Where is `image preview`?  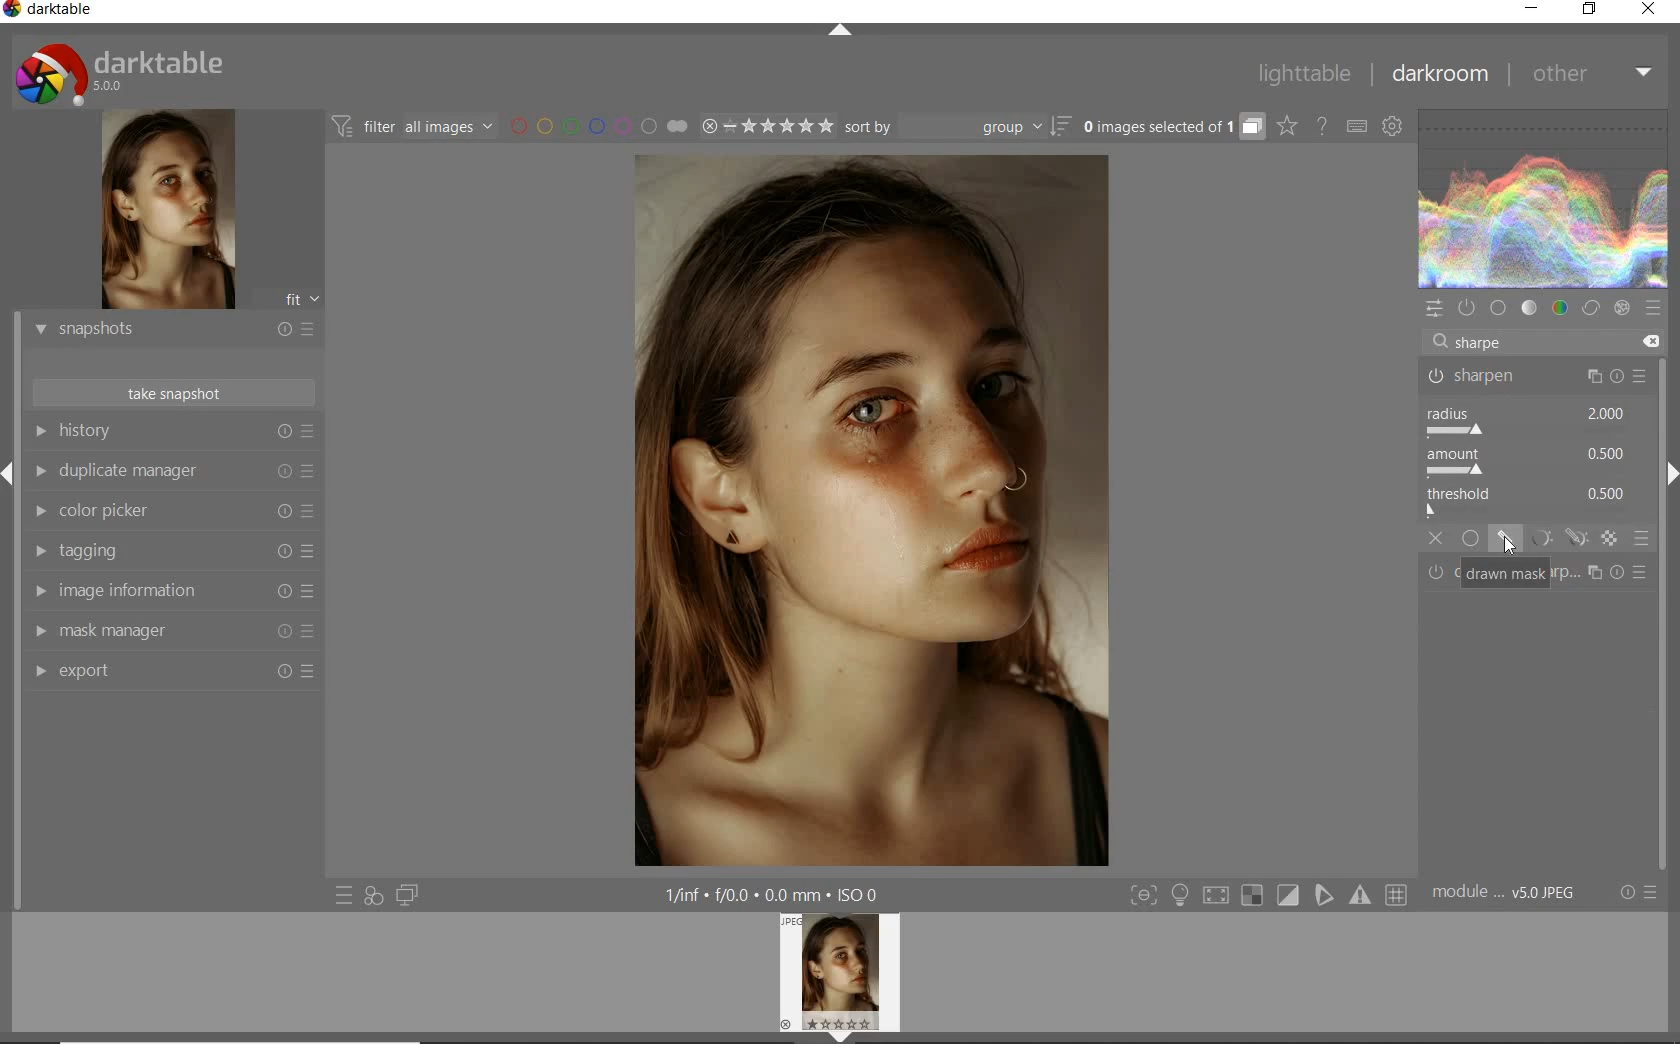
image preview is located at coordinates (165, 212).